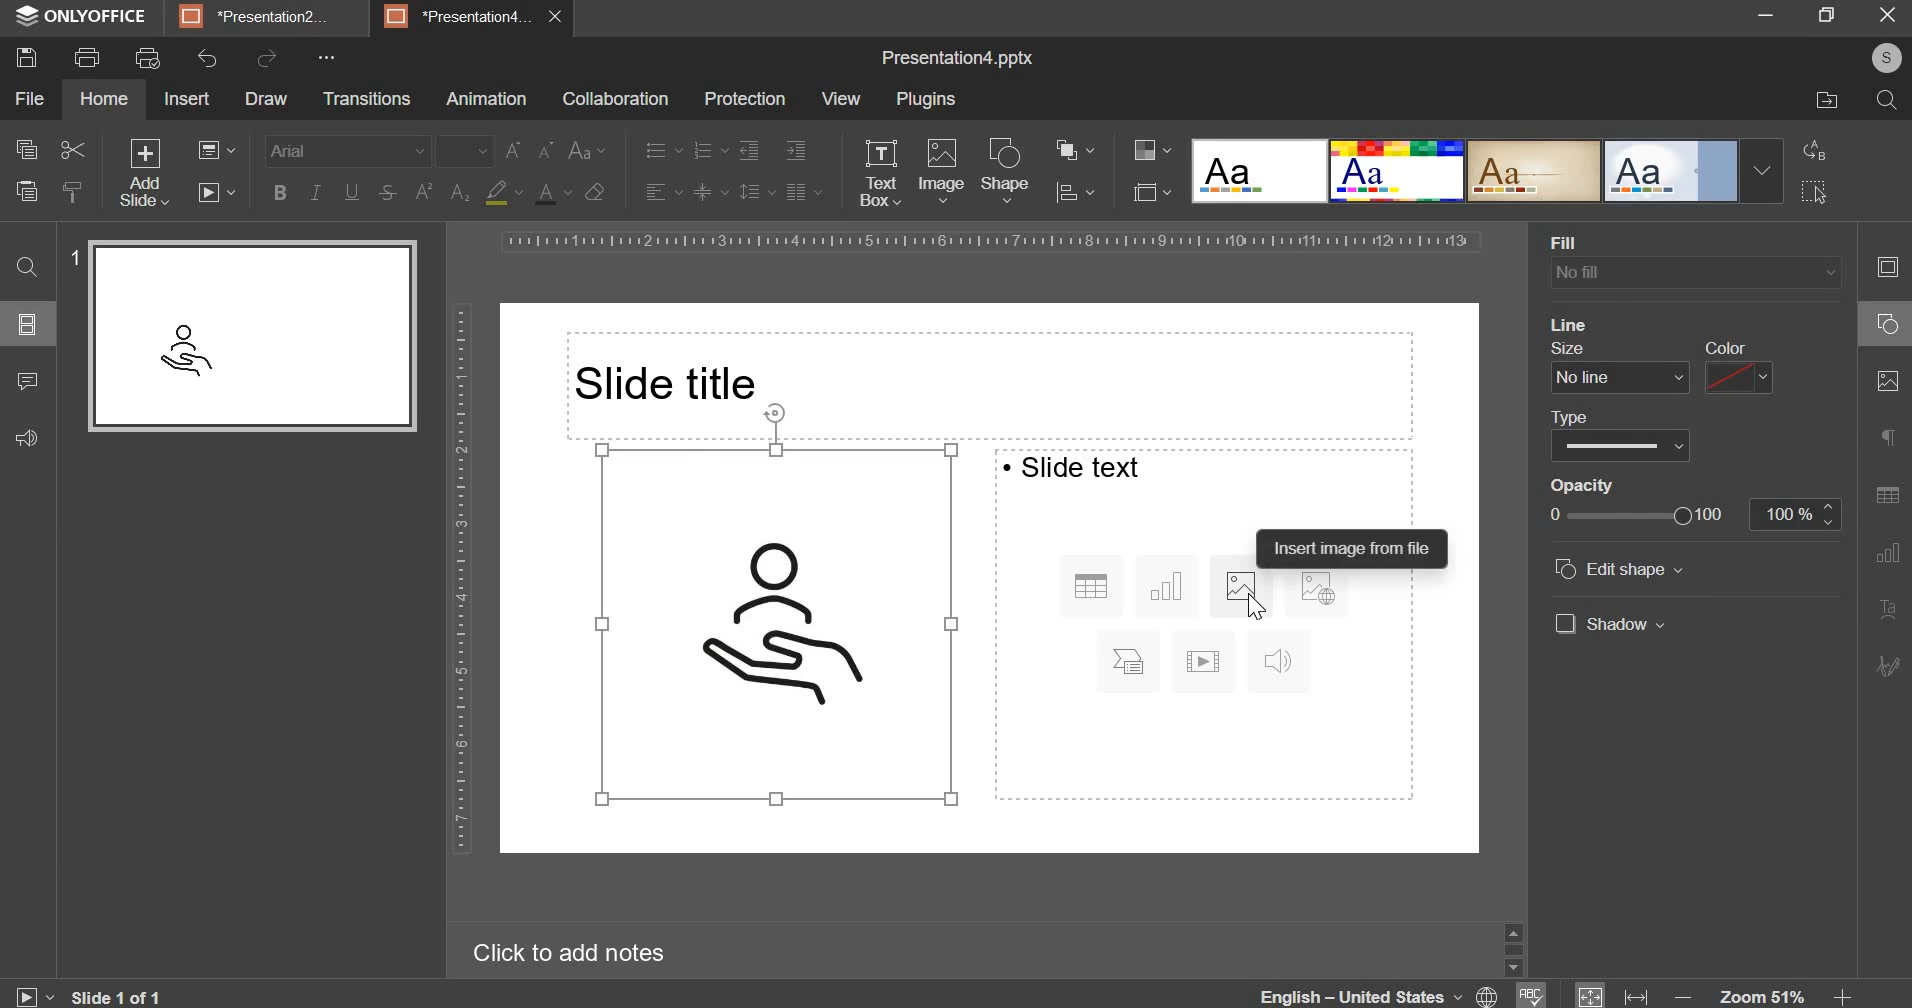 This screenshot has width=1912, height=1008. Describe the element at coordinates (1813, 190) in the screenshot. I see `select` at that location.